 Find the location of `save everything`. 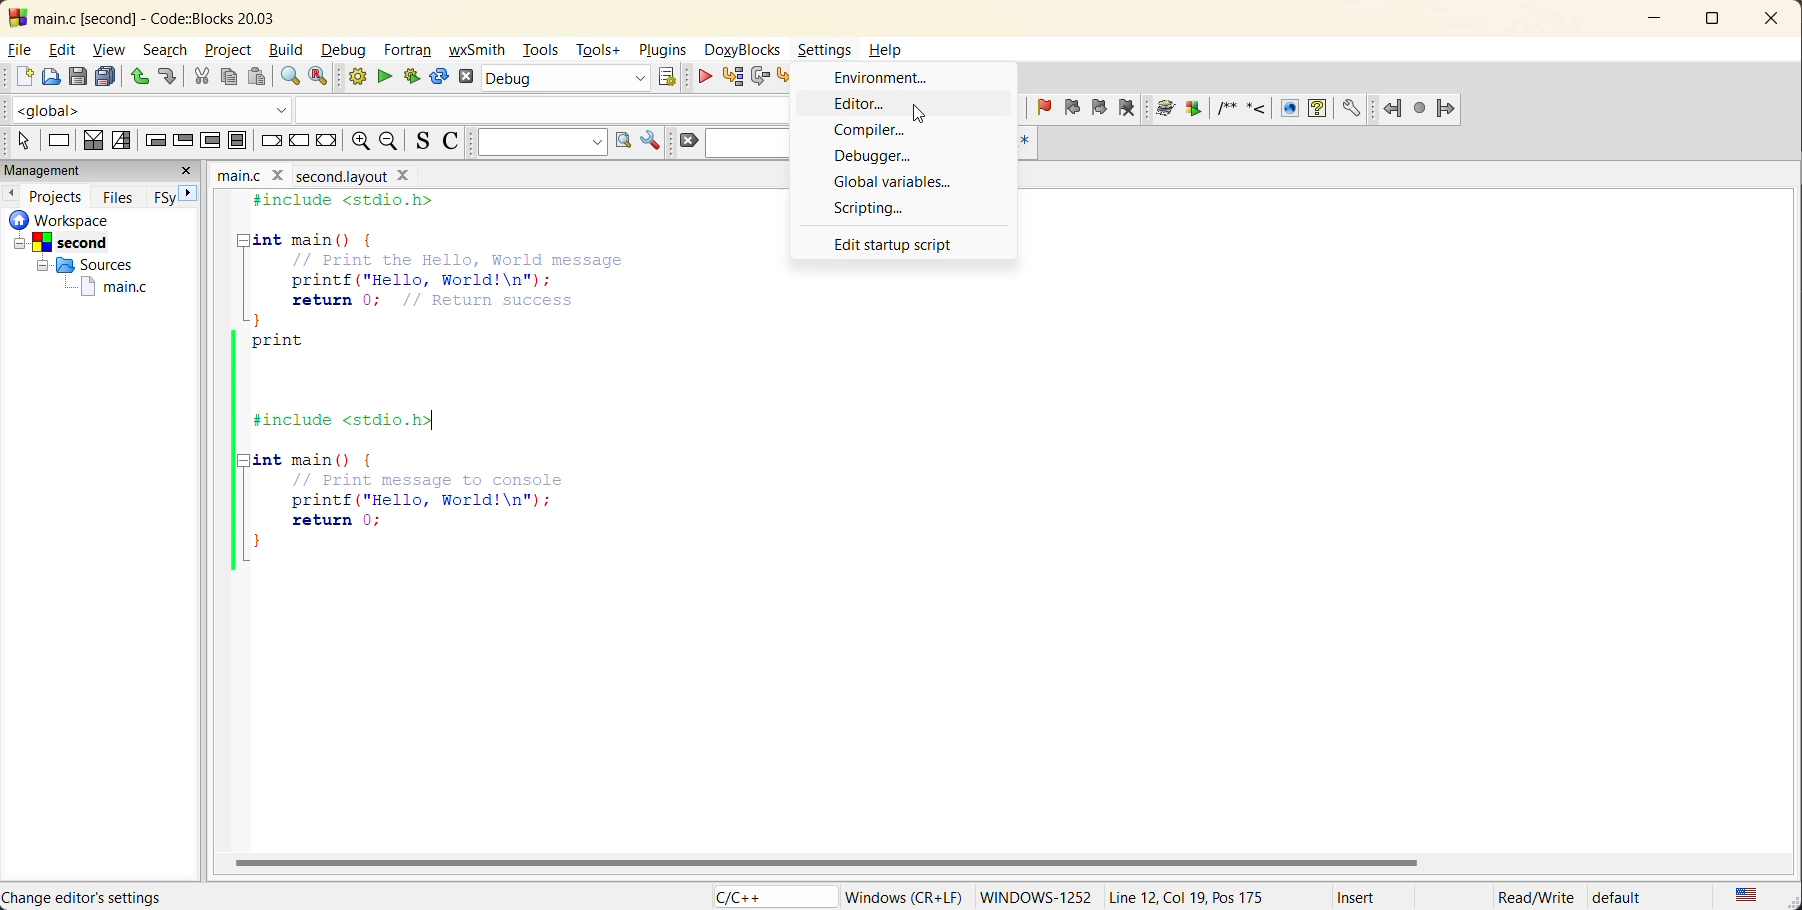

save everything is located at coordinates (105, 76).